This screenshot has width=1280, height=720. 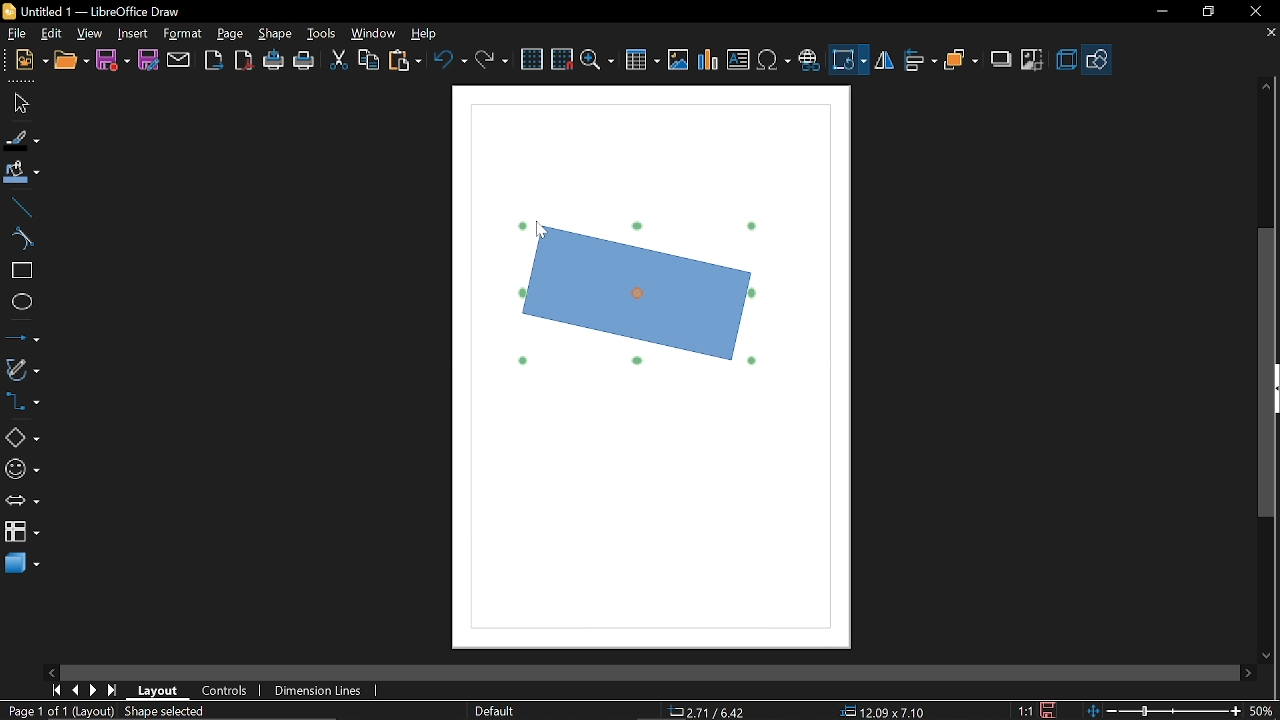 I want to click on View, so click(x=91, y=33).